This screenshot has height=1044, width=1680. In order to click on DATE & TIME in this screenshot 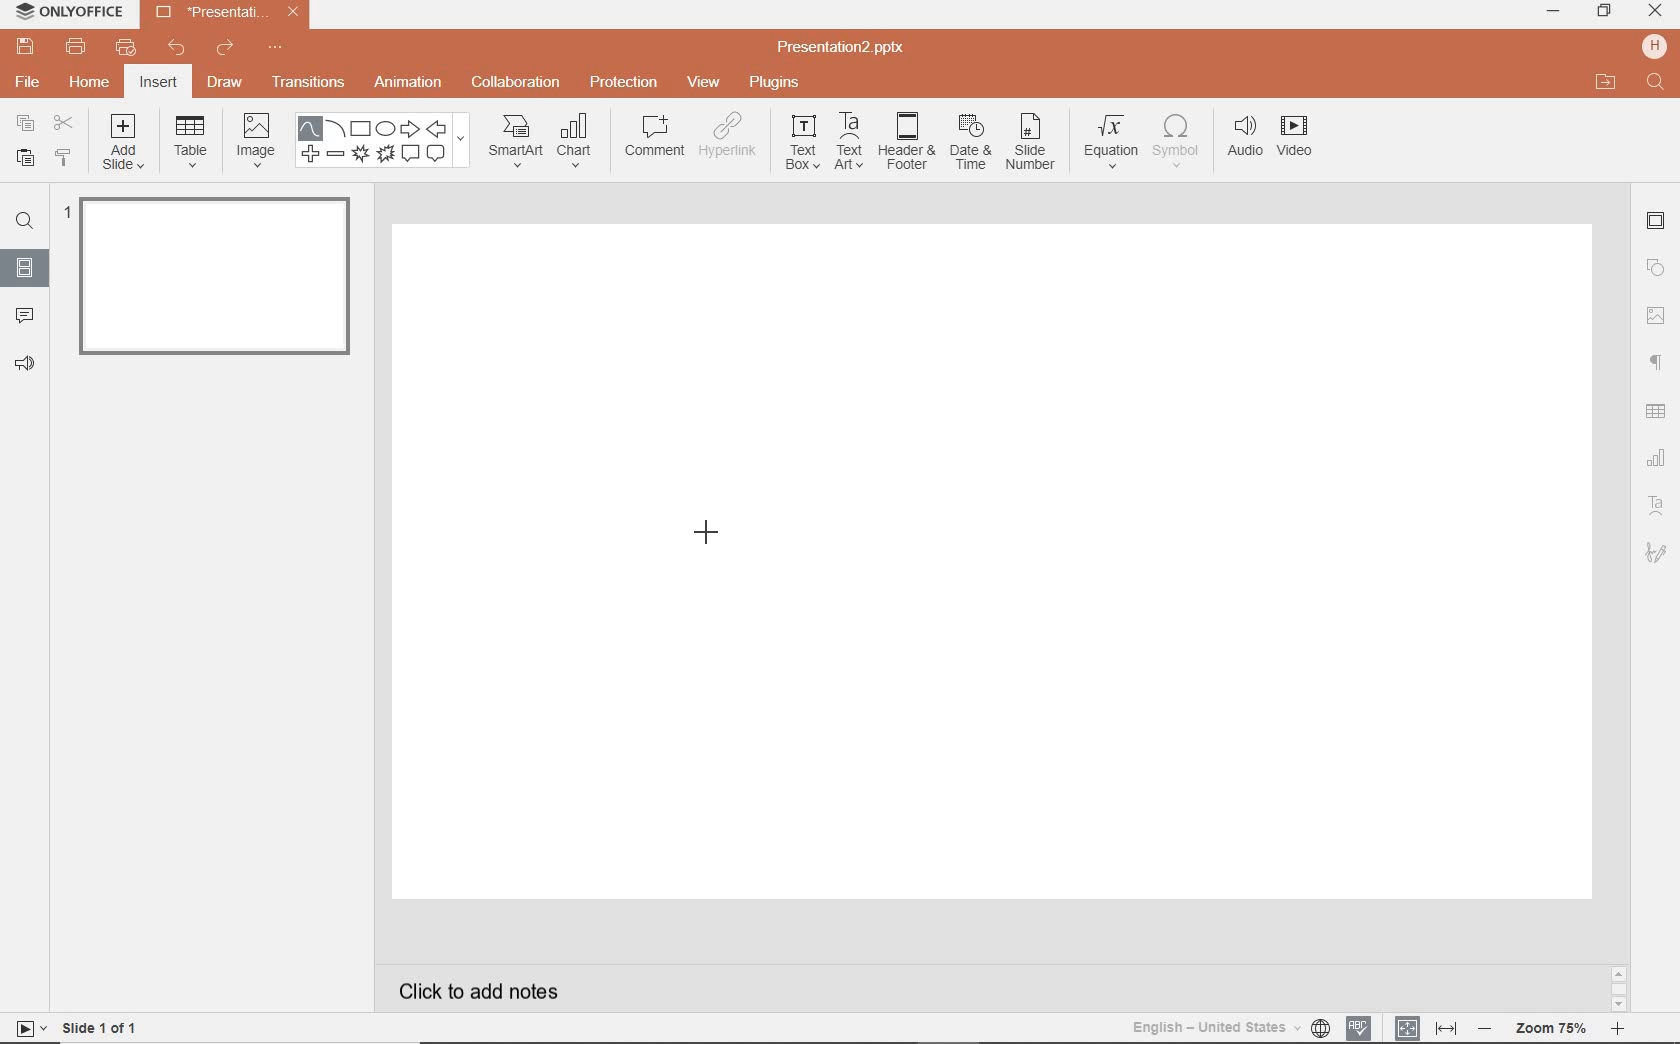, I will do `click(971, 145)`.